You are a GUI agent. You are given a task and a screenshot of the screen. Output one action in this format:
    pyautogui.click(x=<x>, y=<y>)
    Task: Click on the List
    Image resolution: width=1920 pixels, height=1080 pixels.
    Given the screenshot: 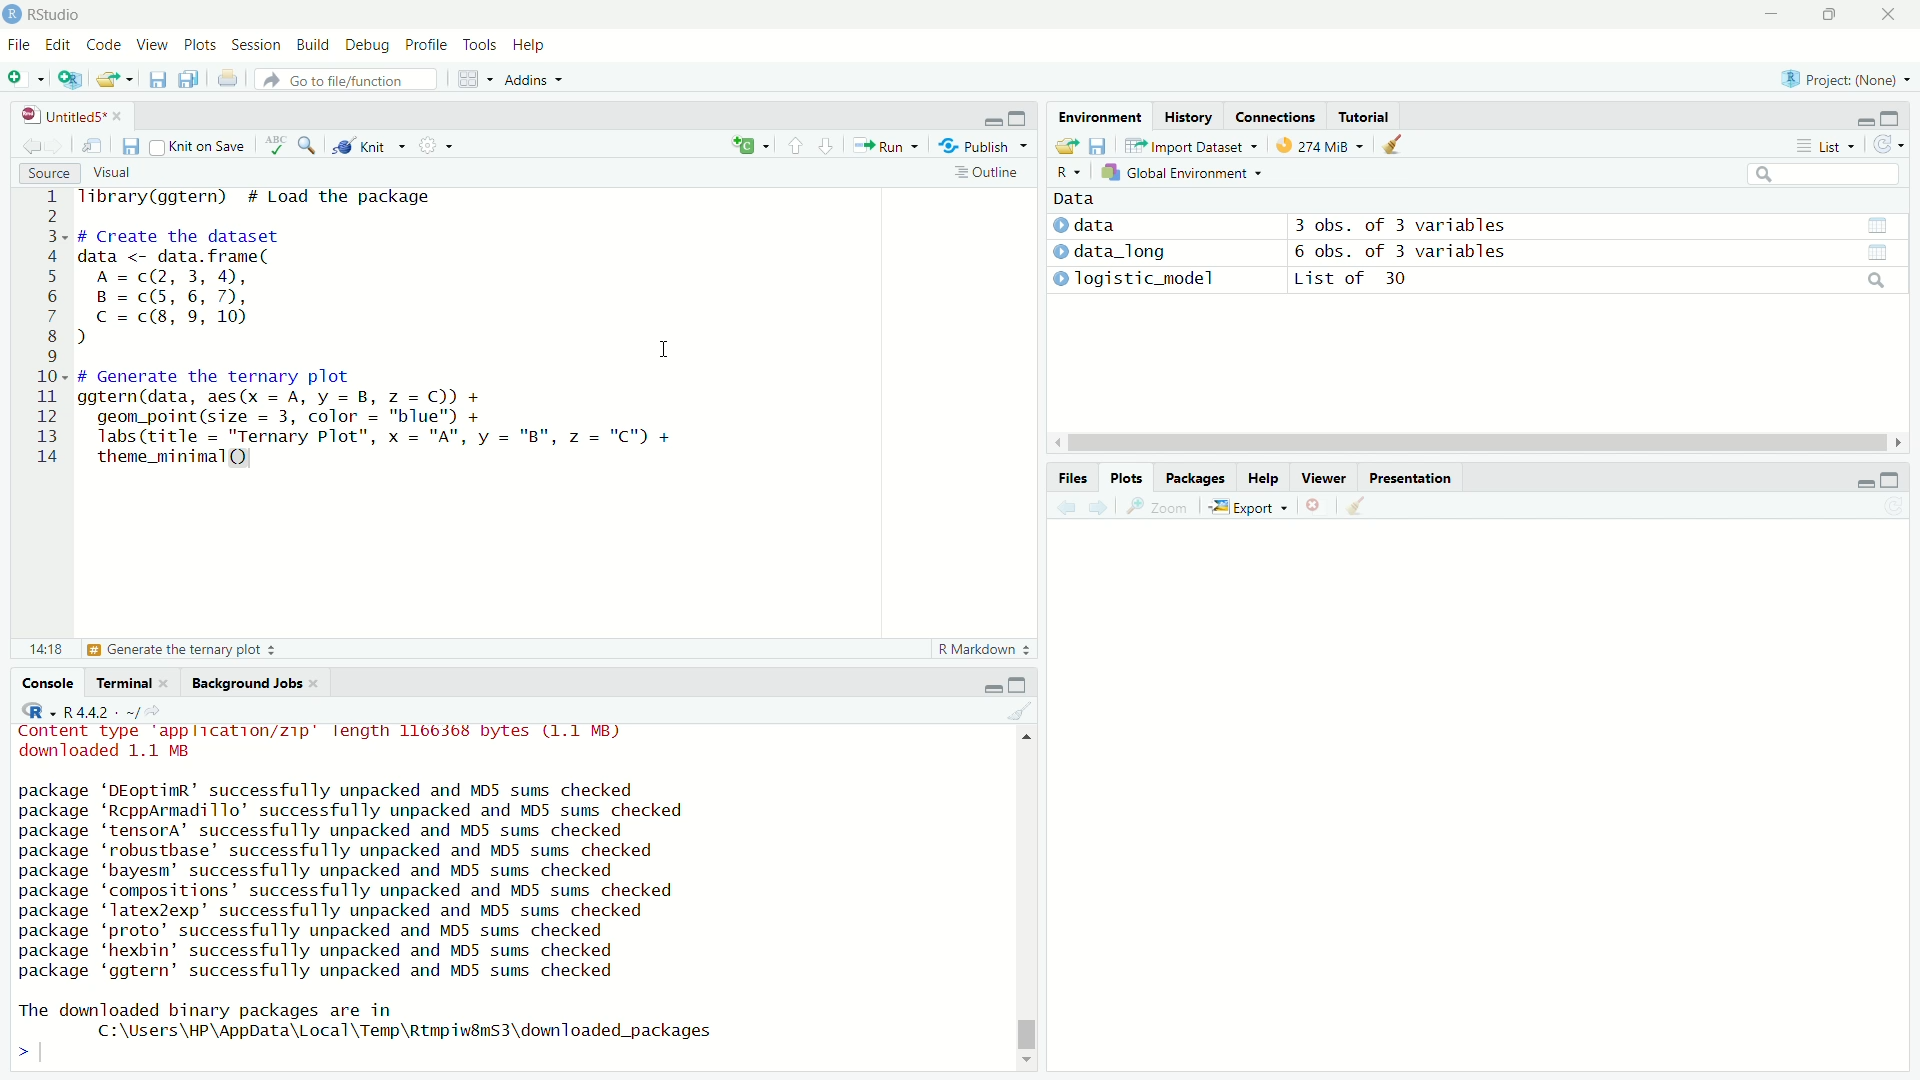 What is the action you would take?
    pyautogui.click(x=1821, y=146)
    